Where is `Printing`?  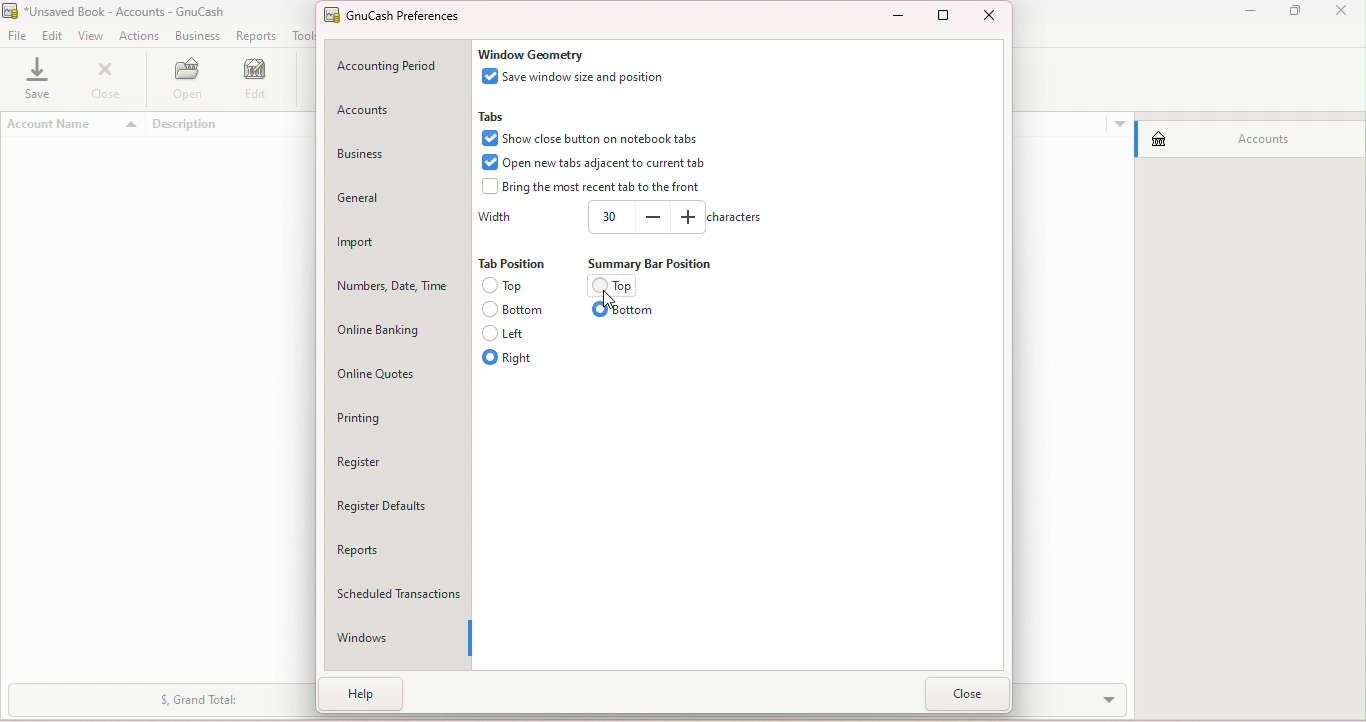
Printing is located at coordinates (398, 417).